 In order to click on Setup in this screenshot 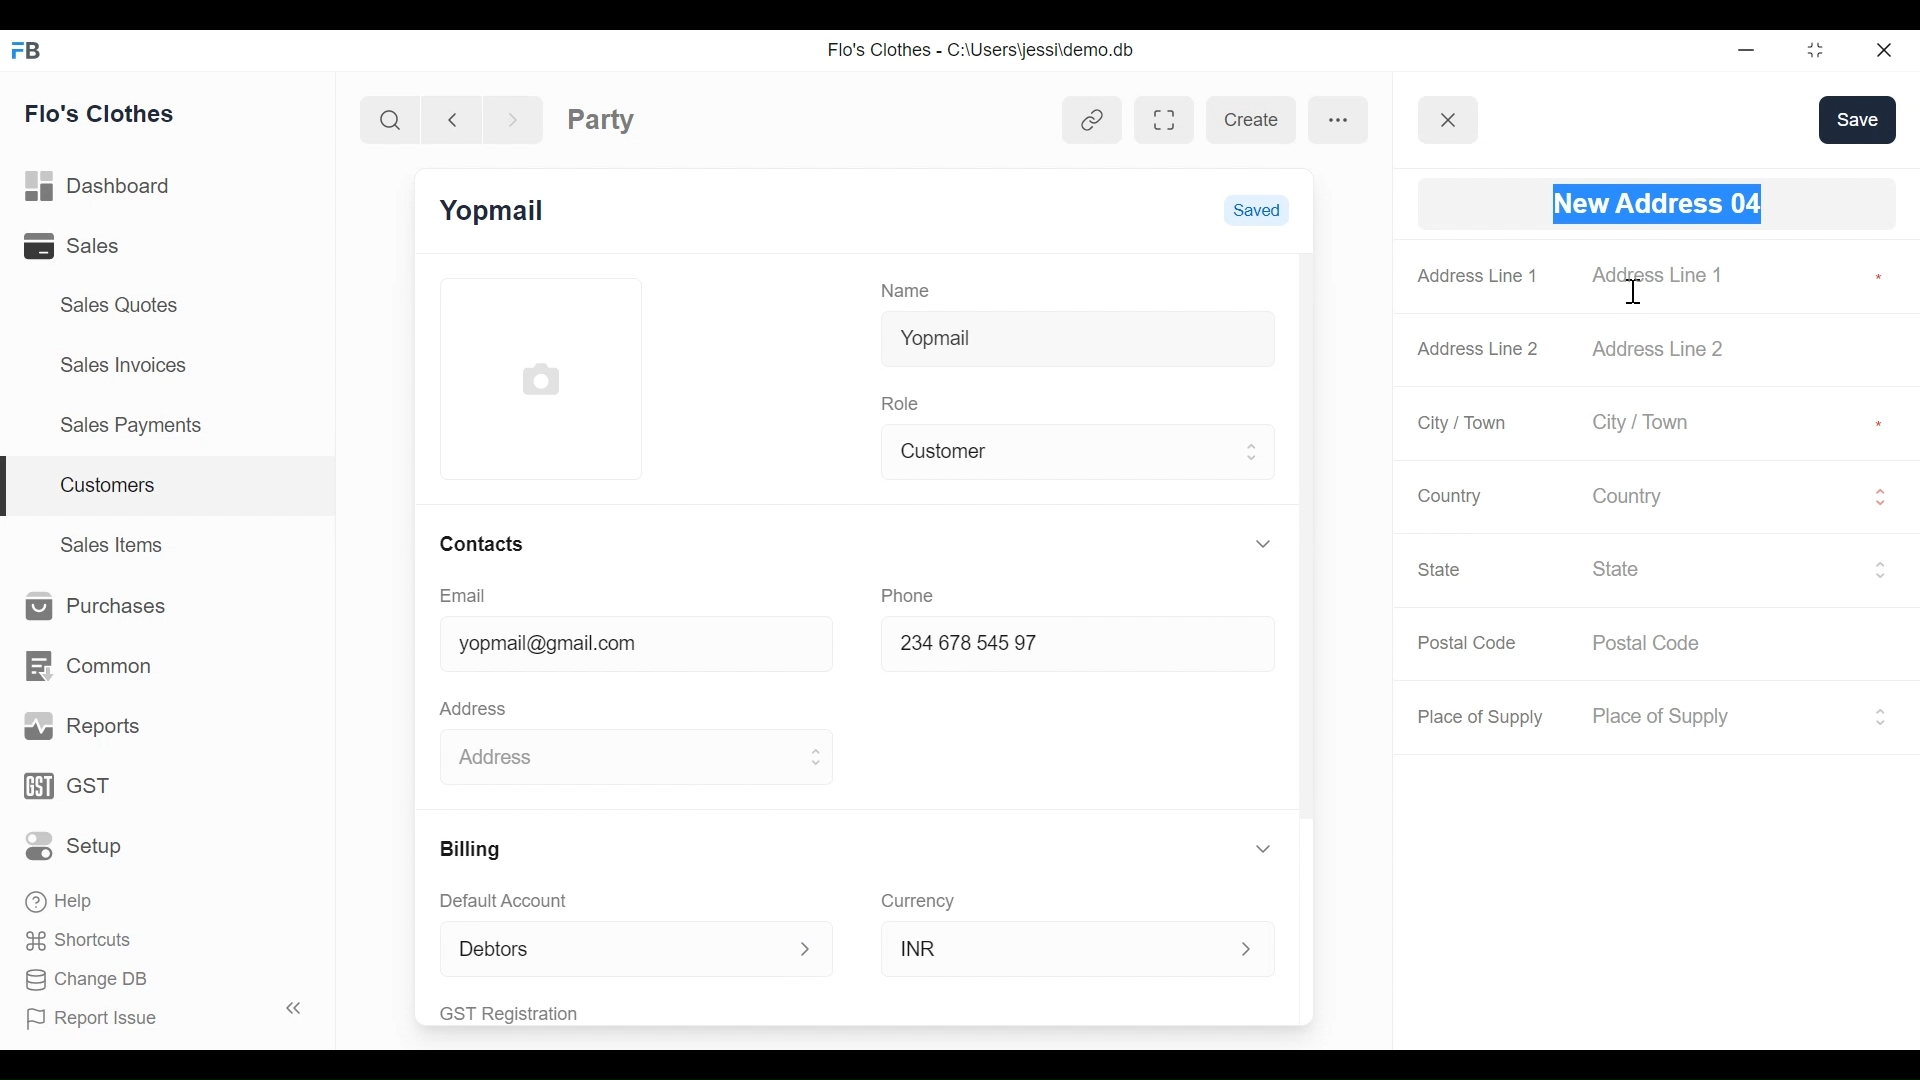, I will do `click(79, 845)`.